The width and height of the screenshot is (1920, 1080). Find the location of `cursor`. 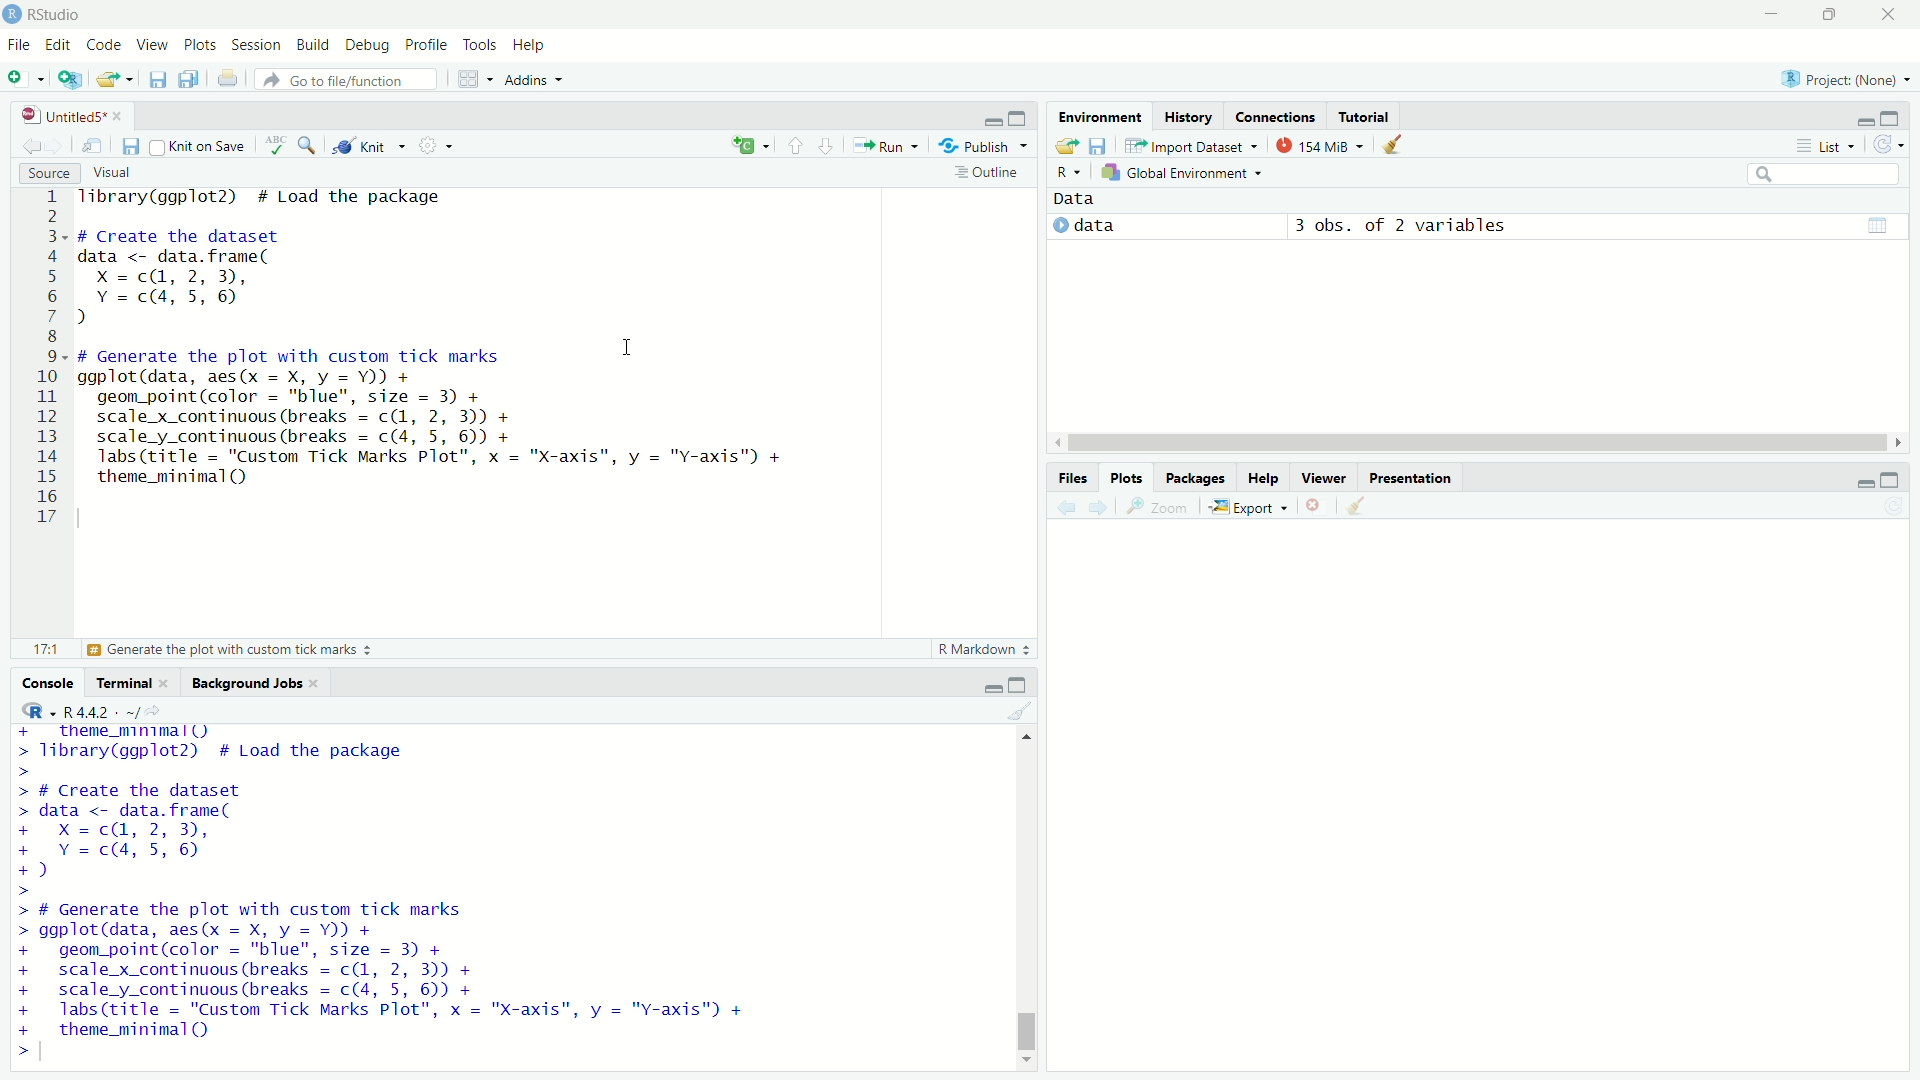

cursor is located at coordinates (627, 347).